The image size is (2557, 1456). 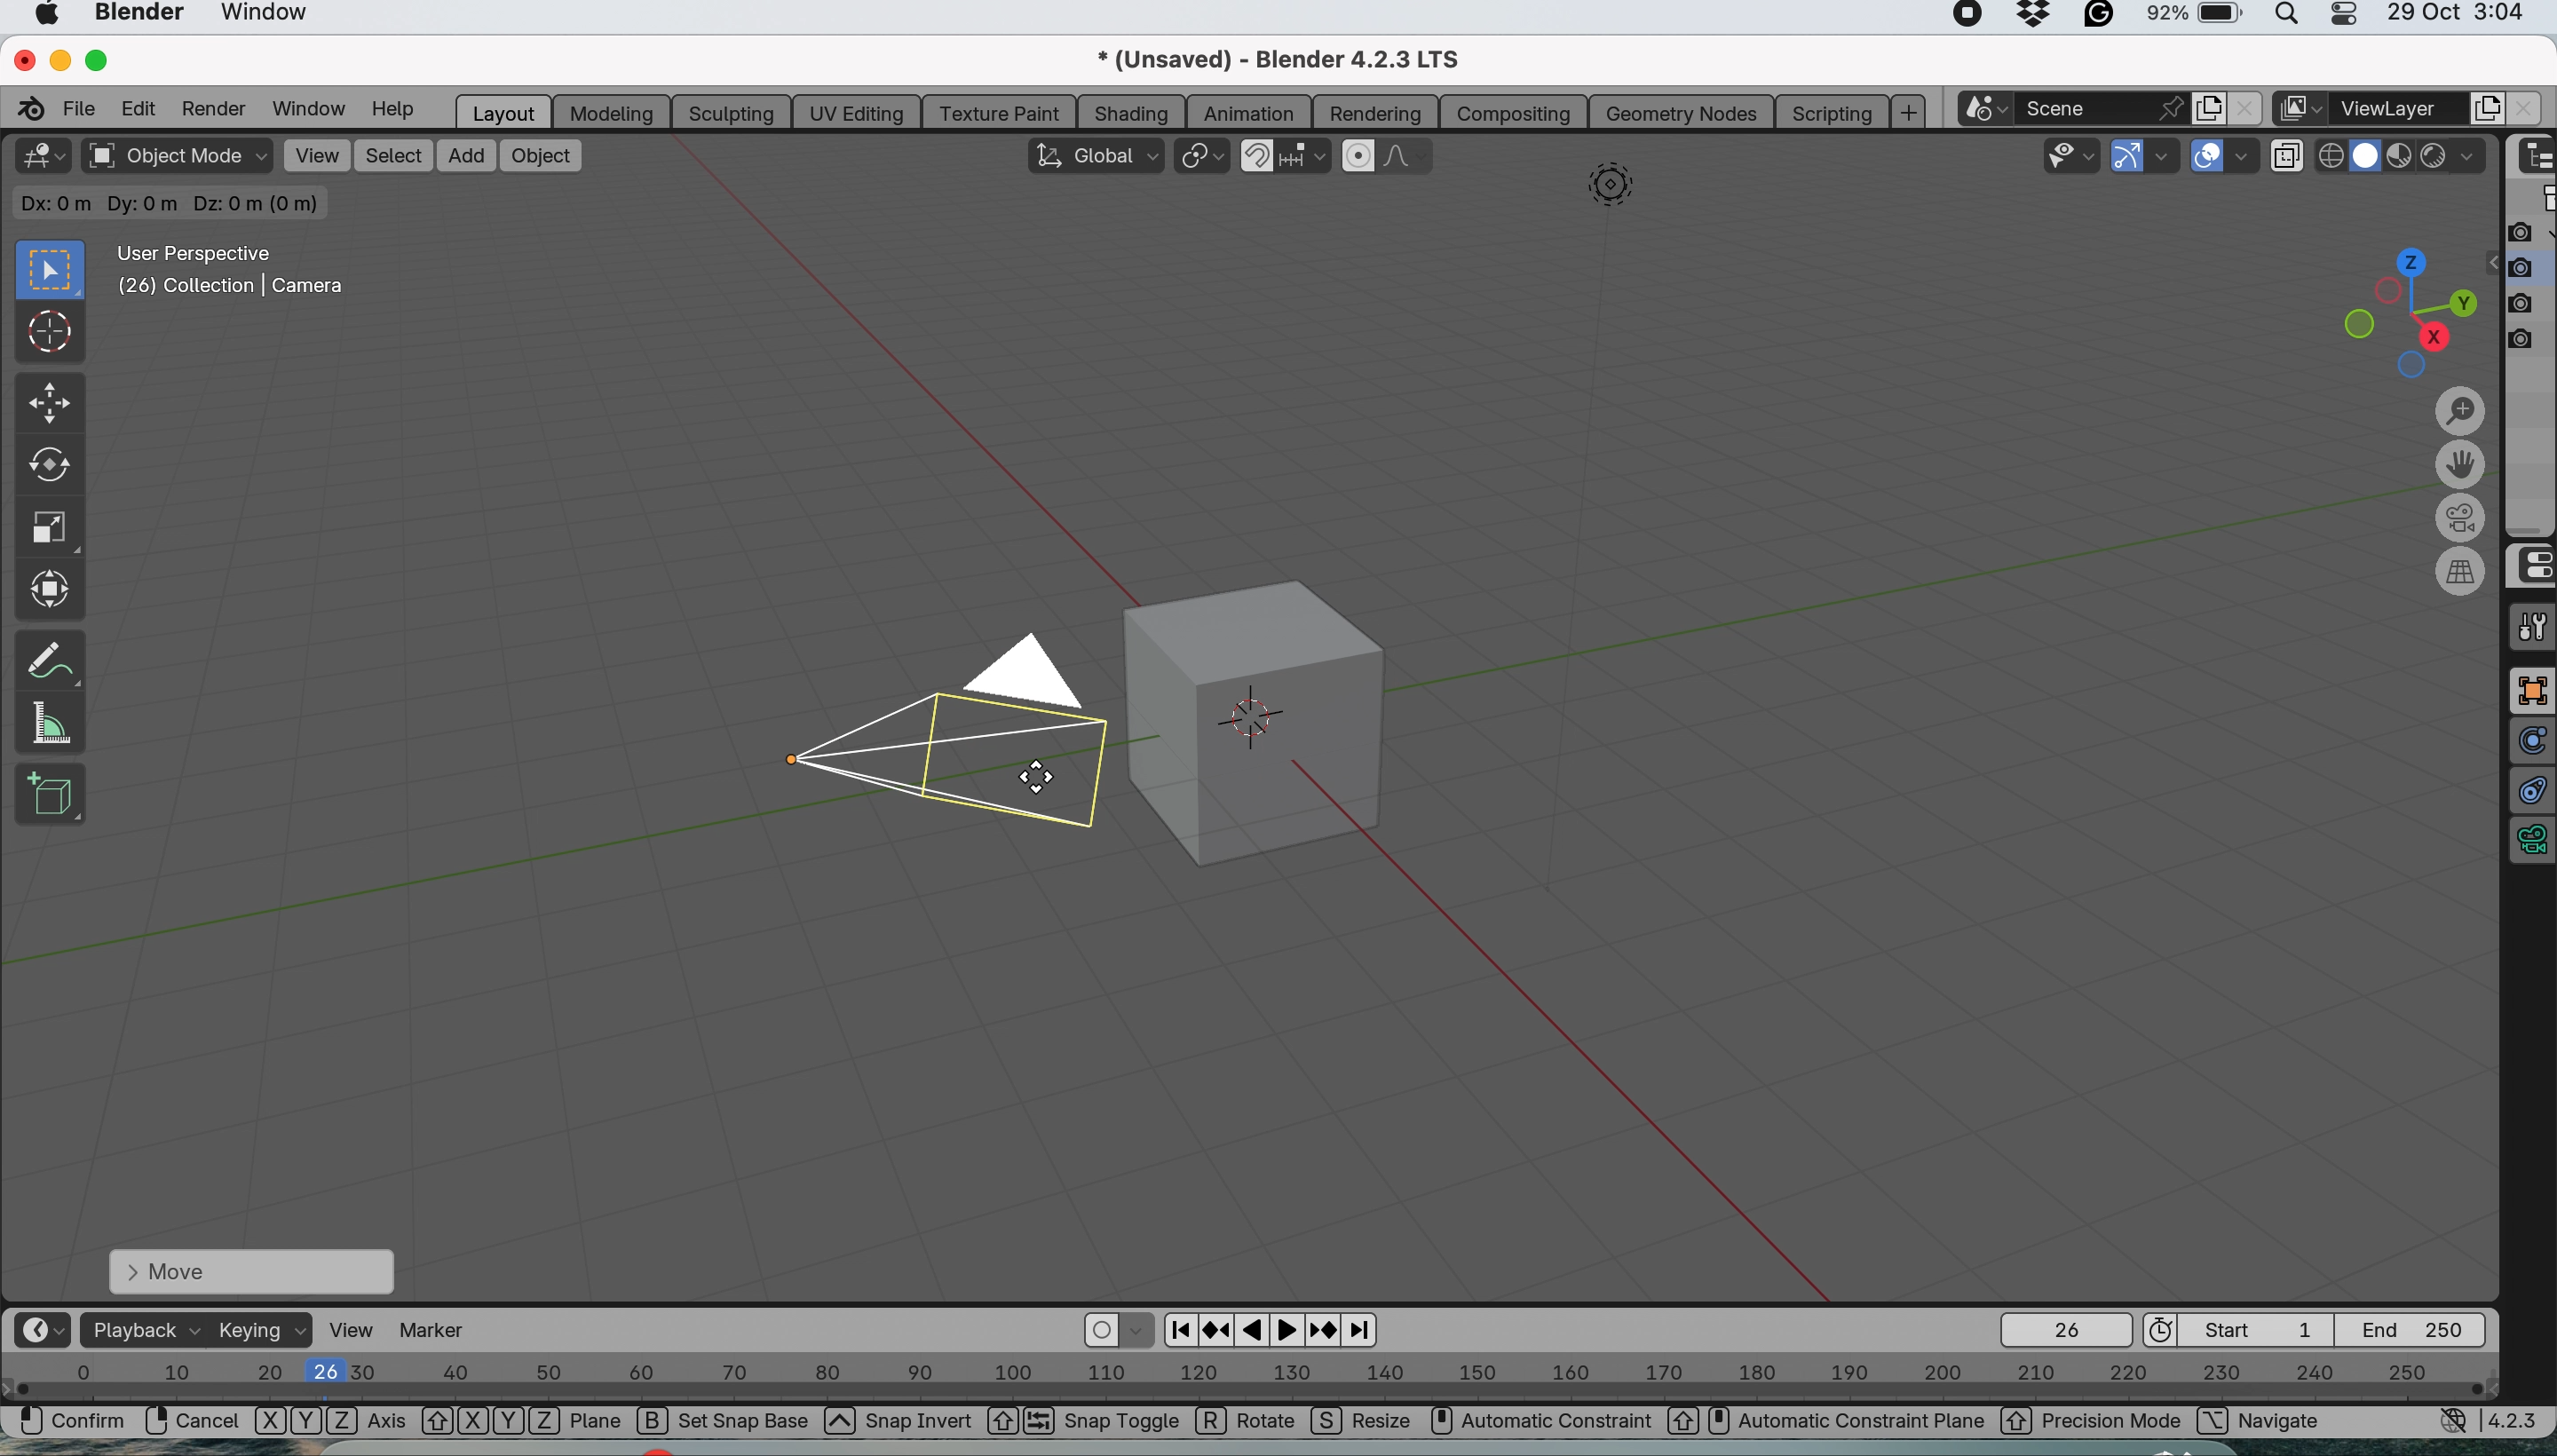 I want to click on geometry nodes, so click(x=1680, y=112).